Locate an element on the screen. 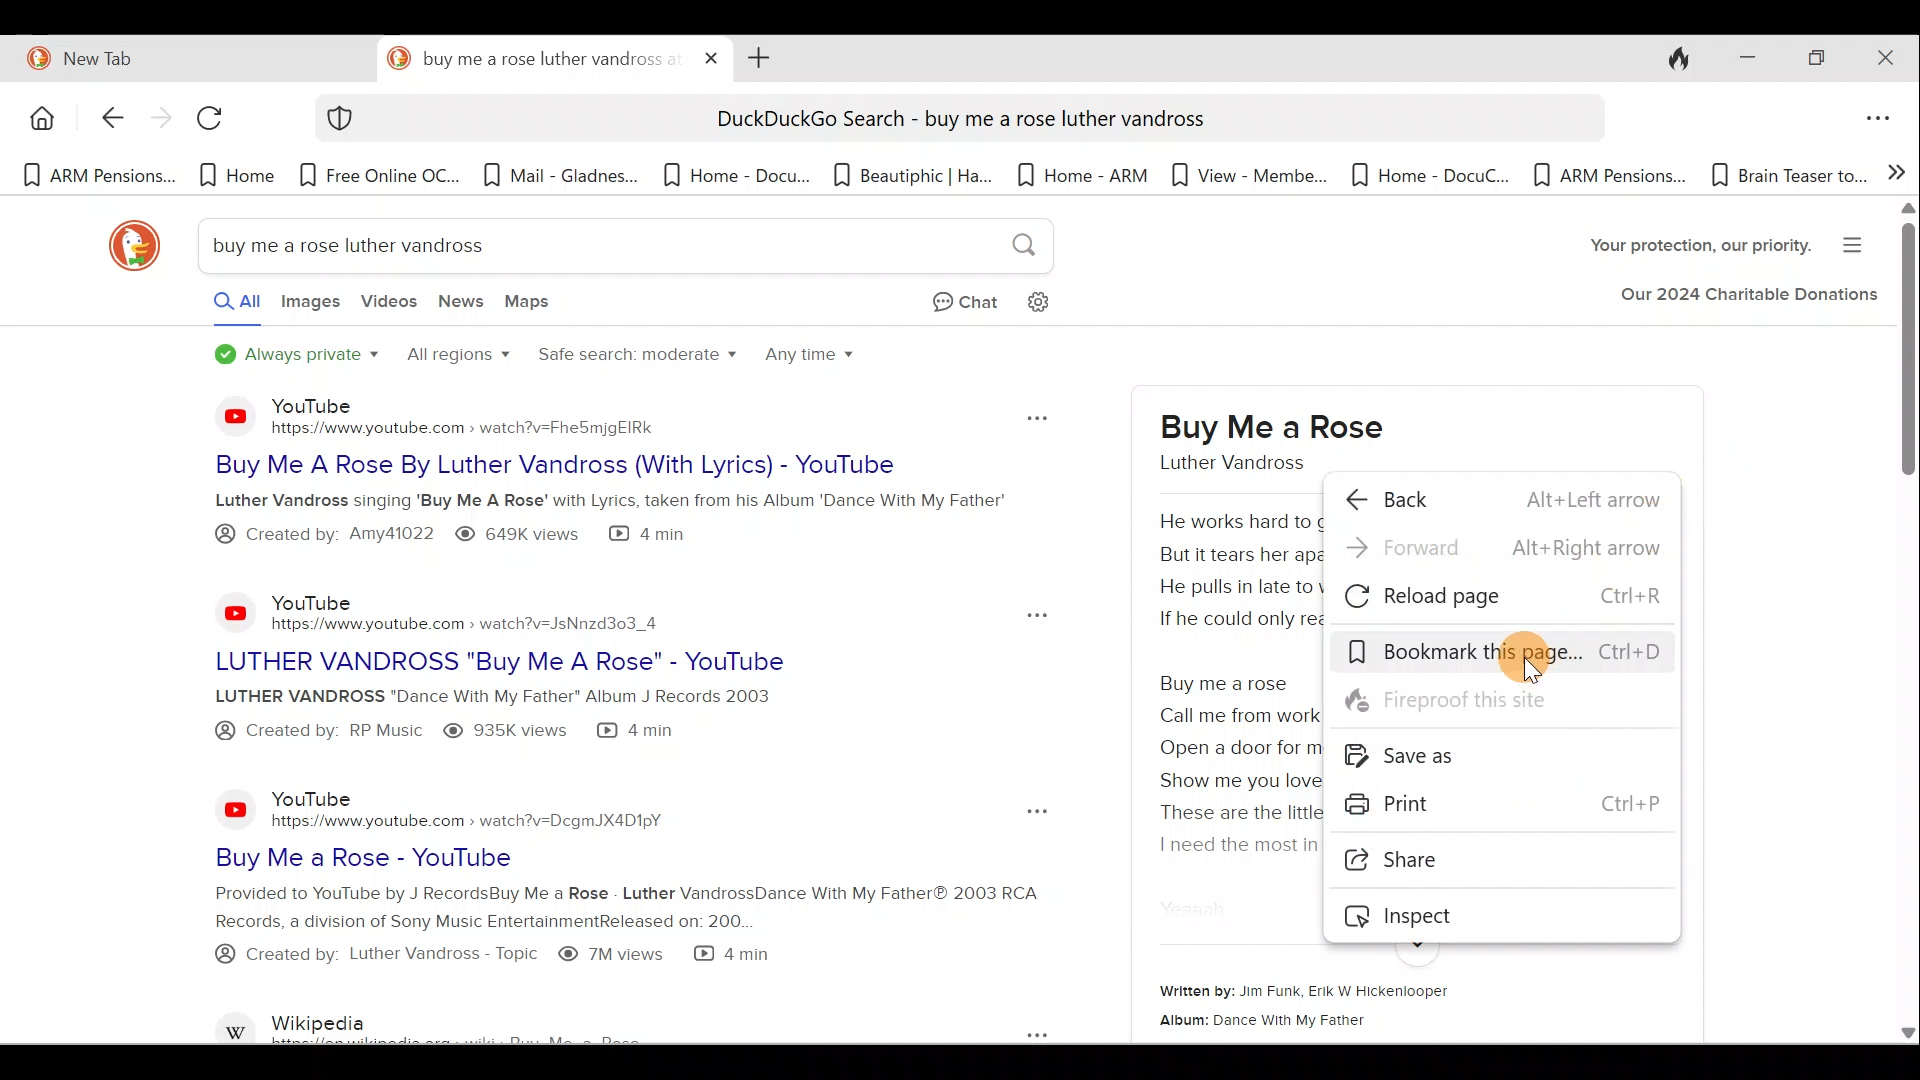 The height and width of the screenshot is (1080, 1920). Bookmark 6 is located at coordinates (914, 174).